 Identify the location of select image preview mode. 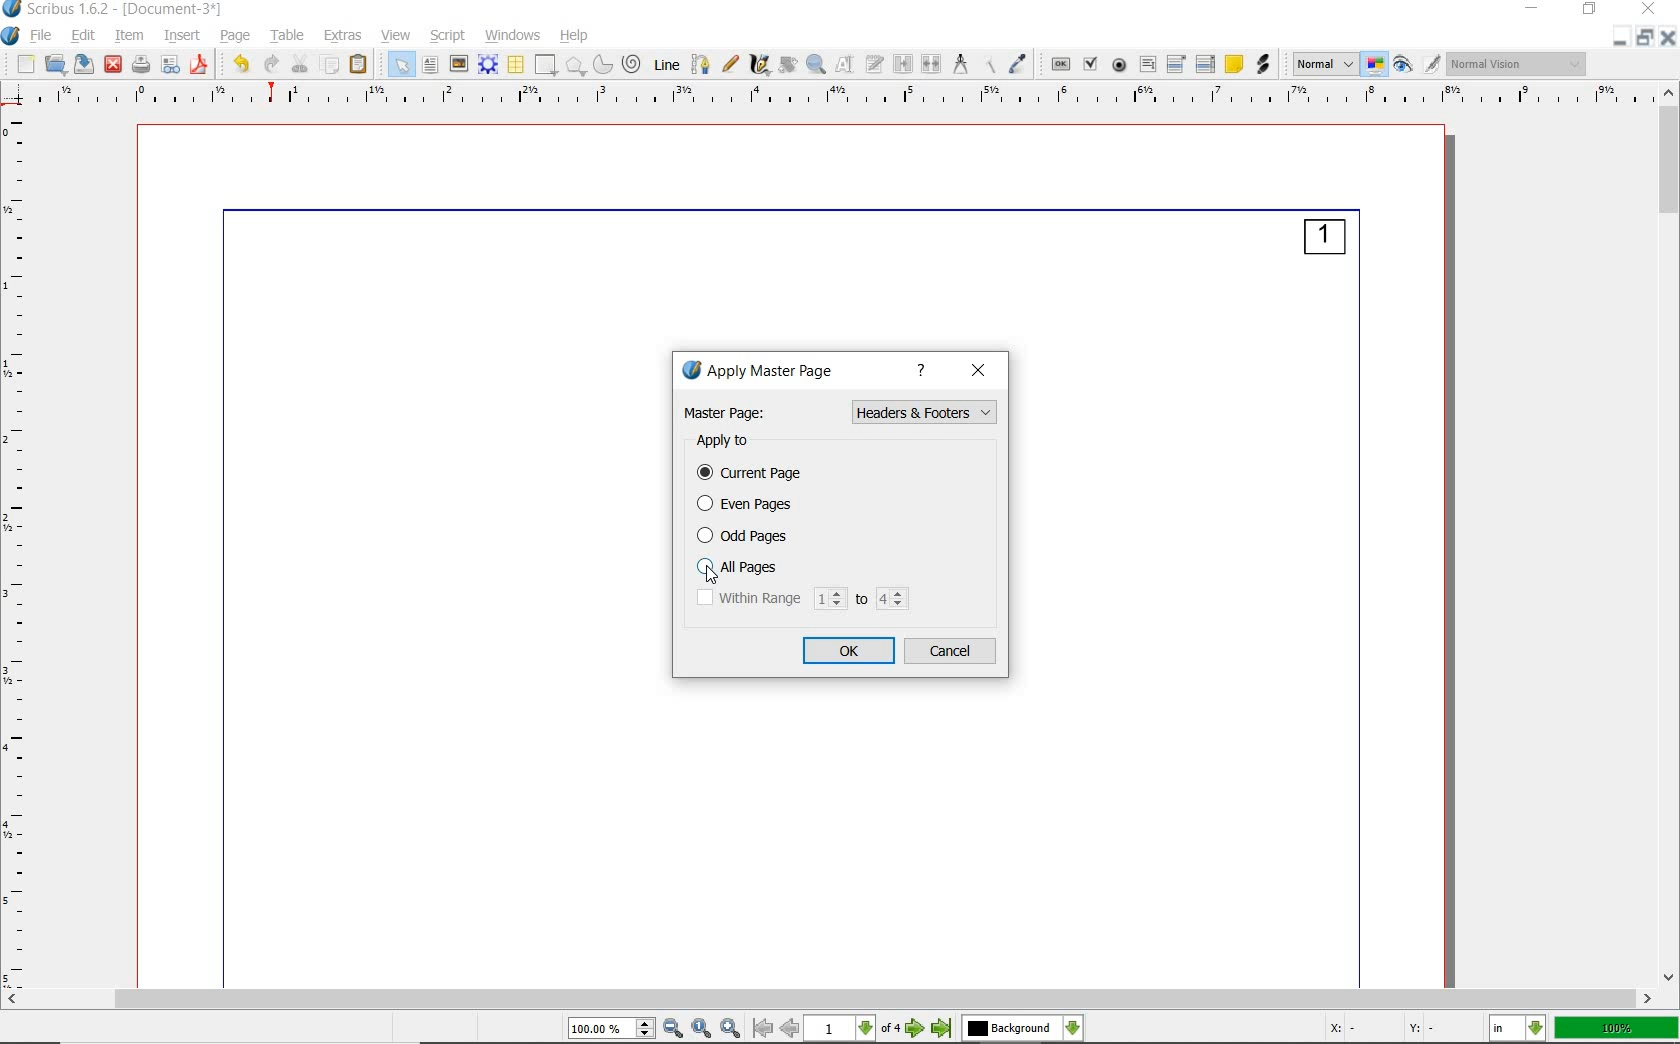
(1323, 66).